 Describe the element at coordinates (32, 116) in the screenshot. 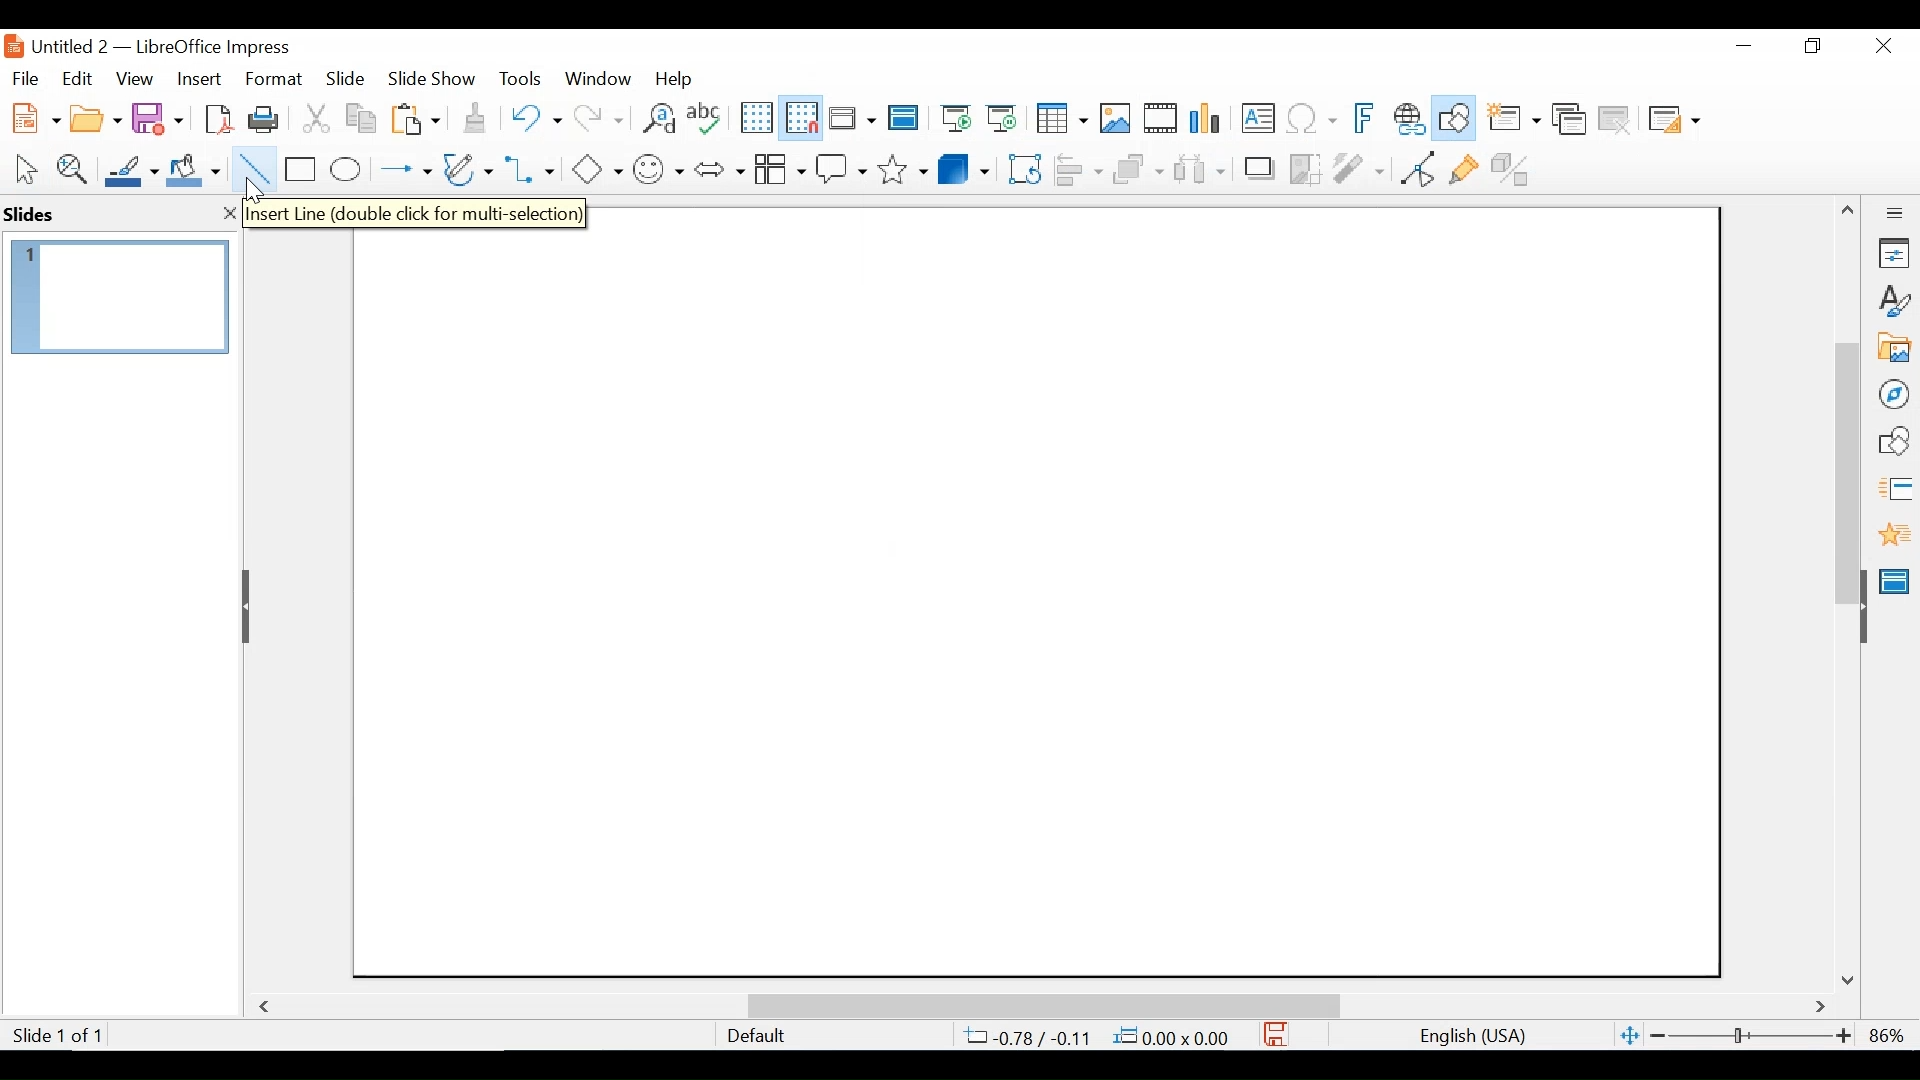

I see `New` at that location.